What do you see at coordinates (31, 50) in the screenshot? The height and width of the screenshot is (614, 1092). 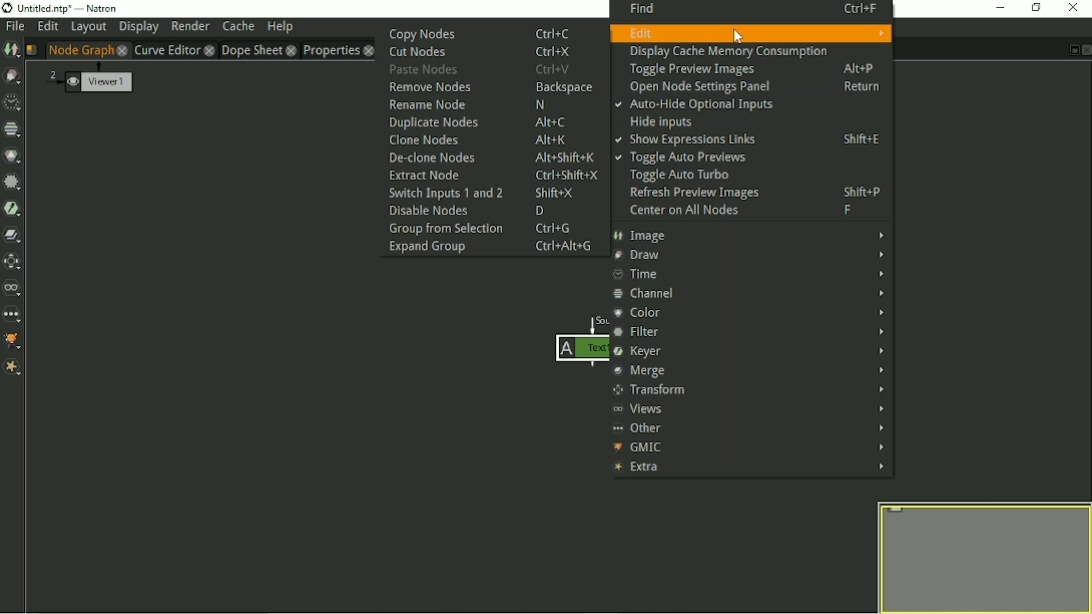 I see `Script name` at bounding box center [31, 50].